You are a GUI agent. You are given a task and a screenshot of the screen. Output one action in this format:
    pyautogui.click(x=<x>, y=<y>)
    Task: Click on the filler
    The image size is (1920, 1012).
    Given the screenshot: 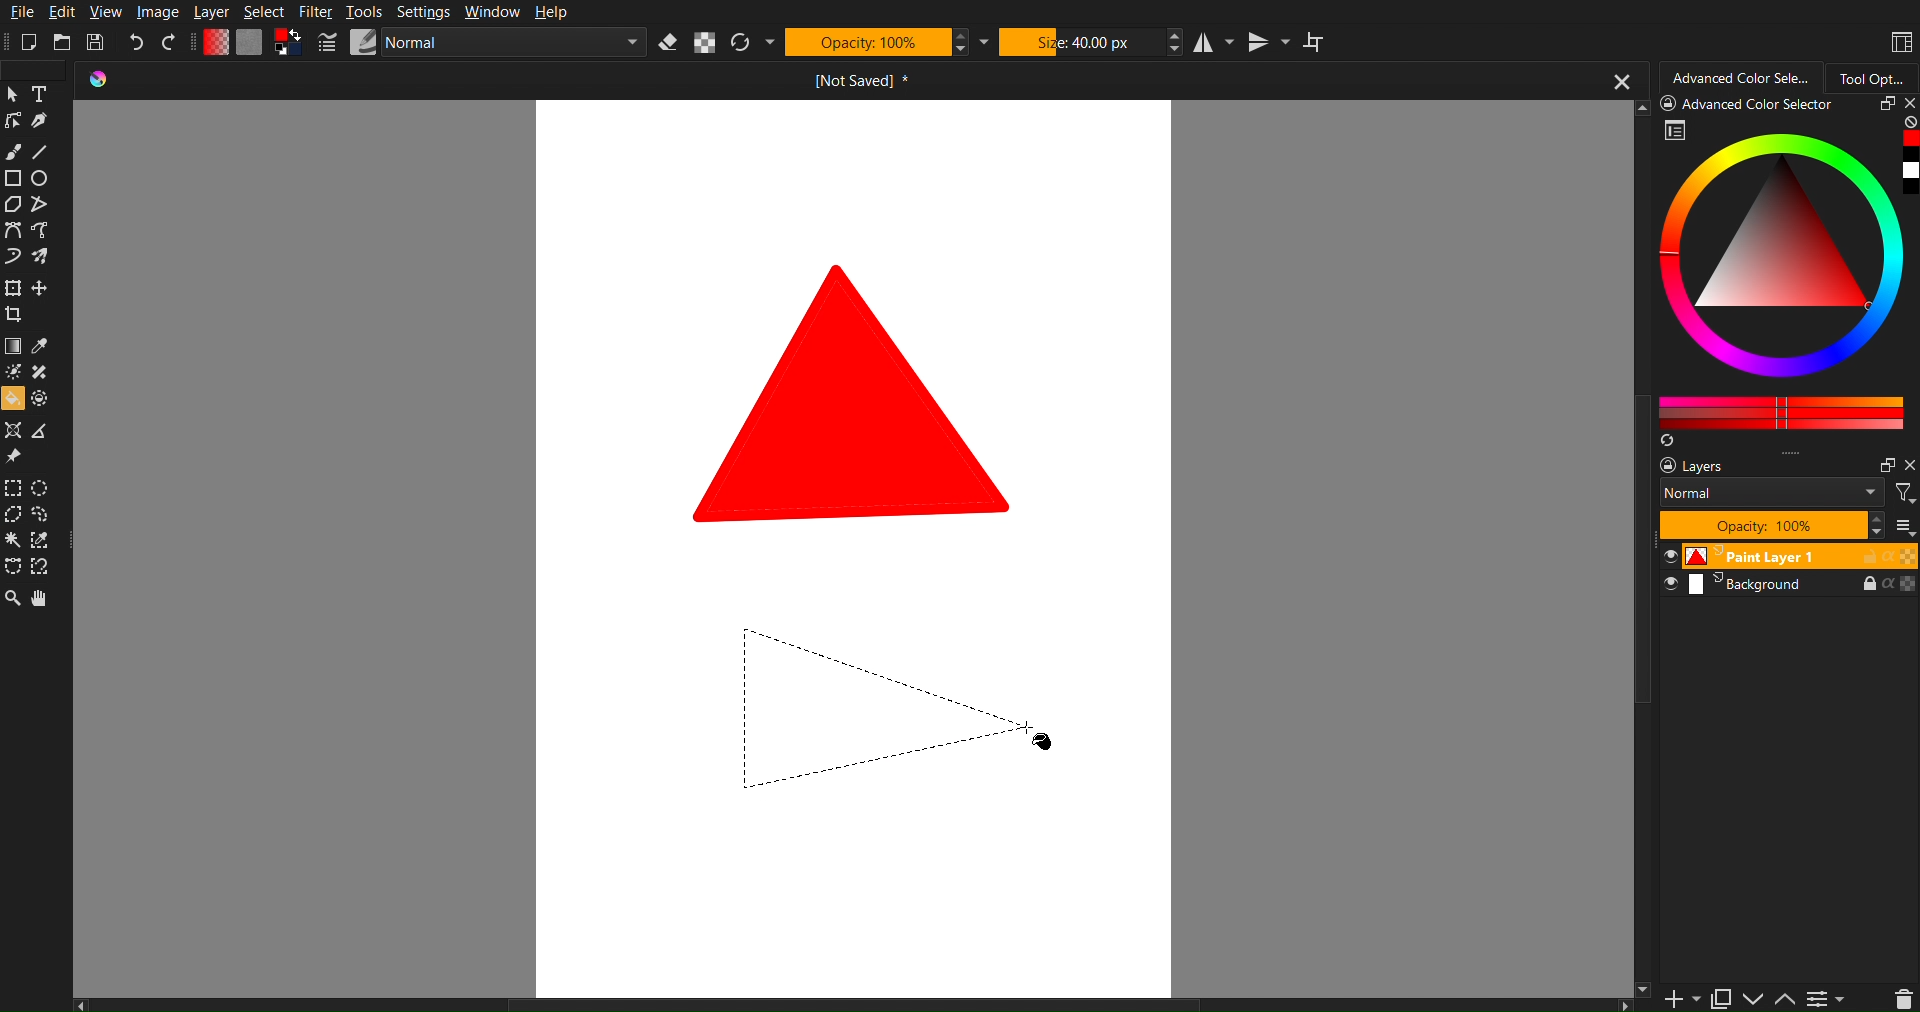 What is the action you would take?
    pyautogui.click(x=12, y=401)
    